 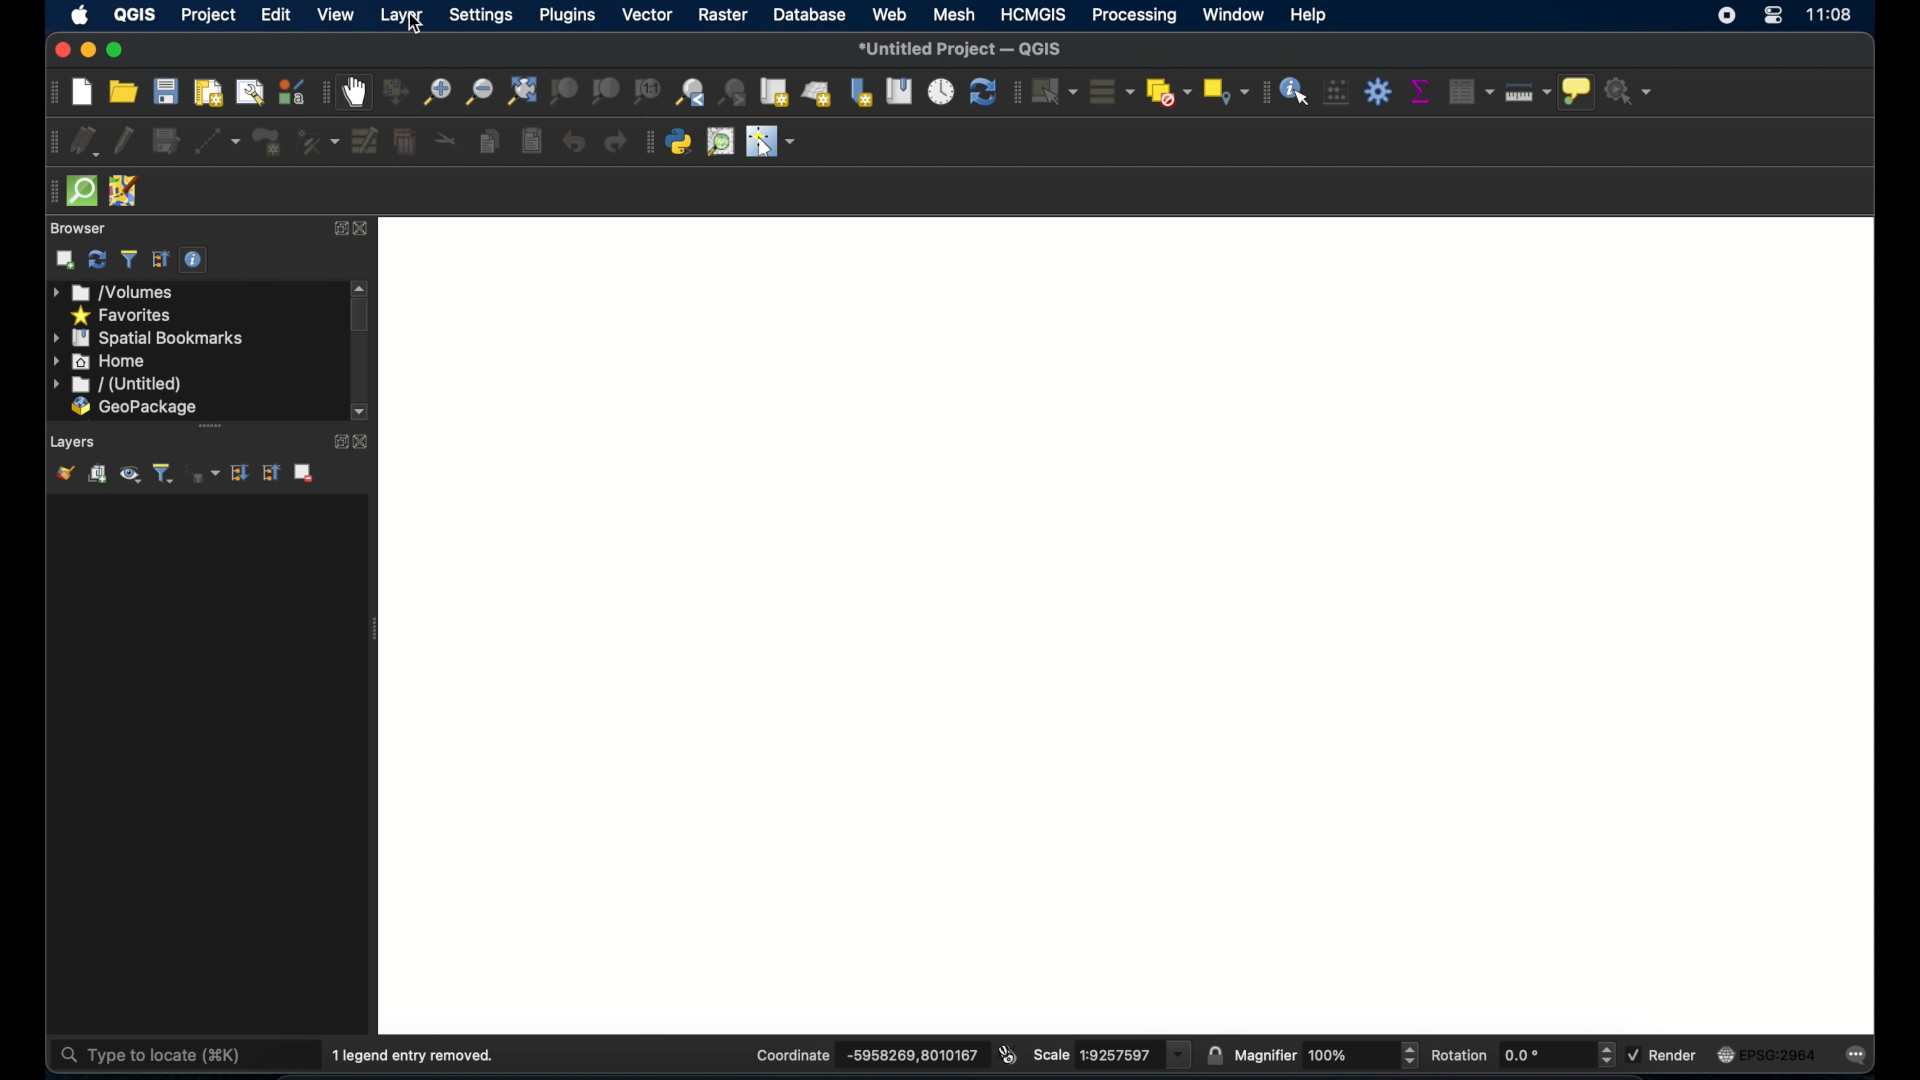 What do you see at coordinates (101, 361) in the screenshot?
I see `home` at bounding box center [101, 361].